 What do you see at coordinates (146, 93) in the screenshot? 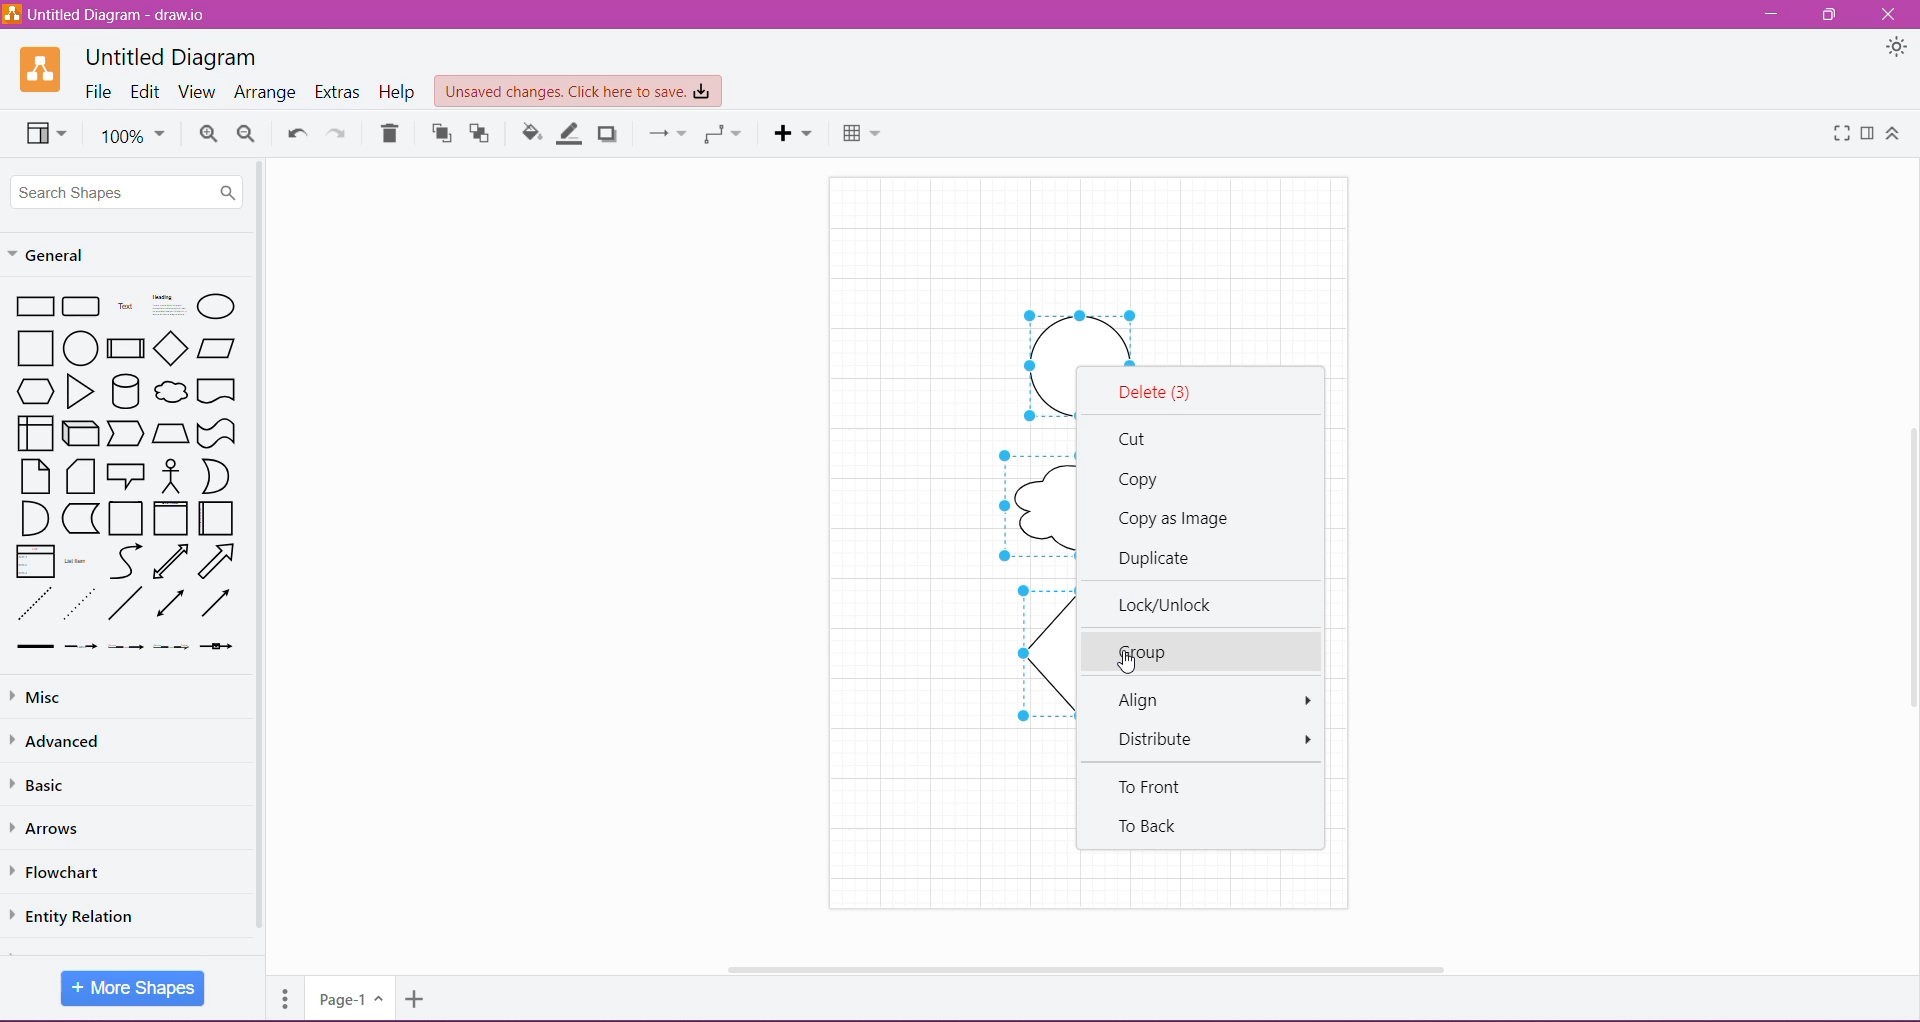
I see `Edit` at bounding box center [146, 93].